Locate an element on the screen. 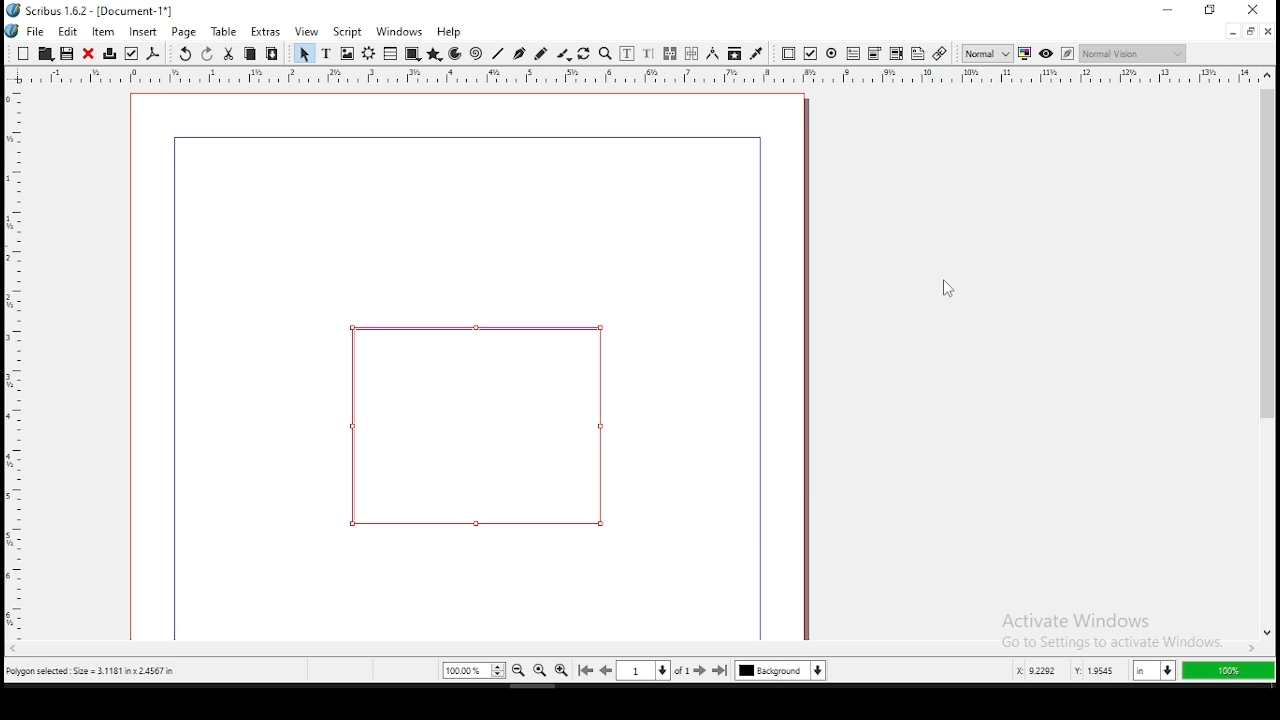  shape is located at coordinates (412, 54).